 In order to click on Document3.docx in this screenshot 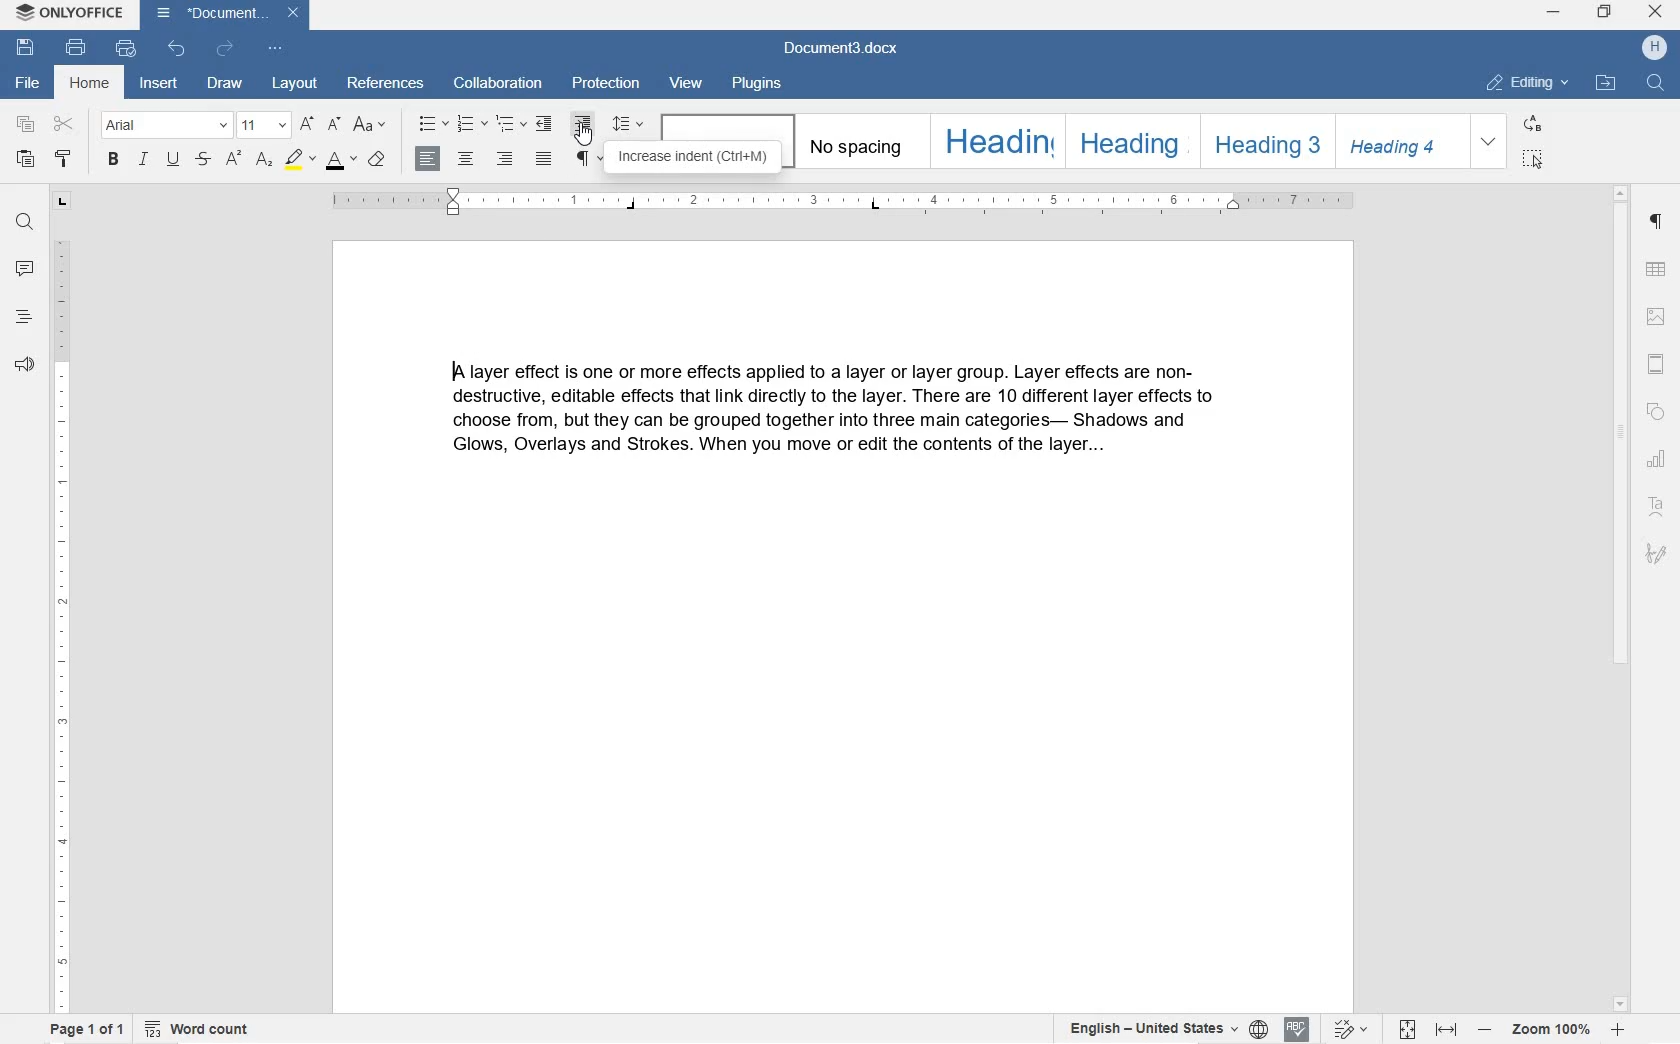, I will do `click(225, 16)`.